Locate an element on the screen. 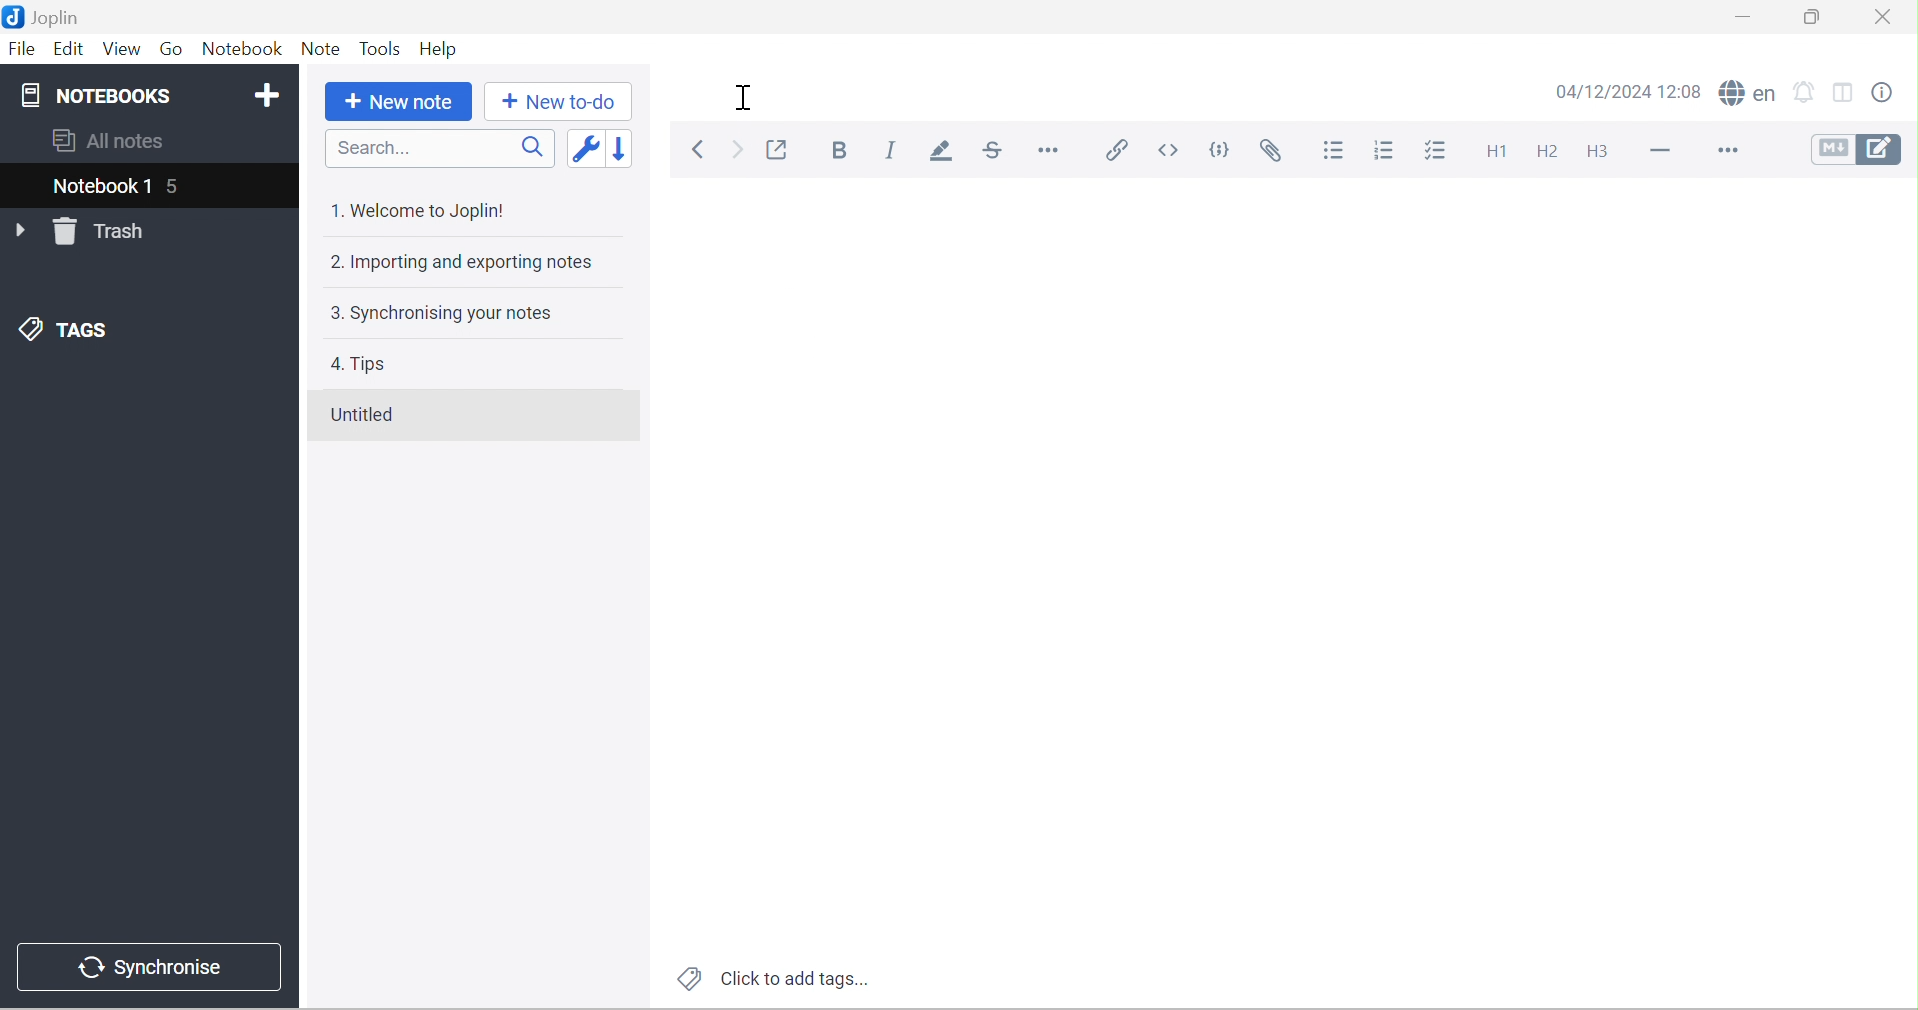 The height and width of the screenshot is (1010, 1918). All notes is located at coordinates (109, 141).